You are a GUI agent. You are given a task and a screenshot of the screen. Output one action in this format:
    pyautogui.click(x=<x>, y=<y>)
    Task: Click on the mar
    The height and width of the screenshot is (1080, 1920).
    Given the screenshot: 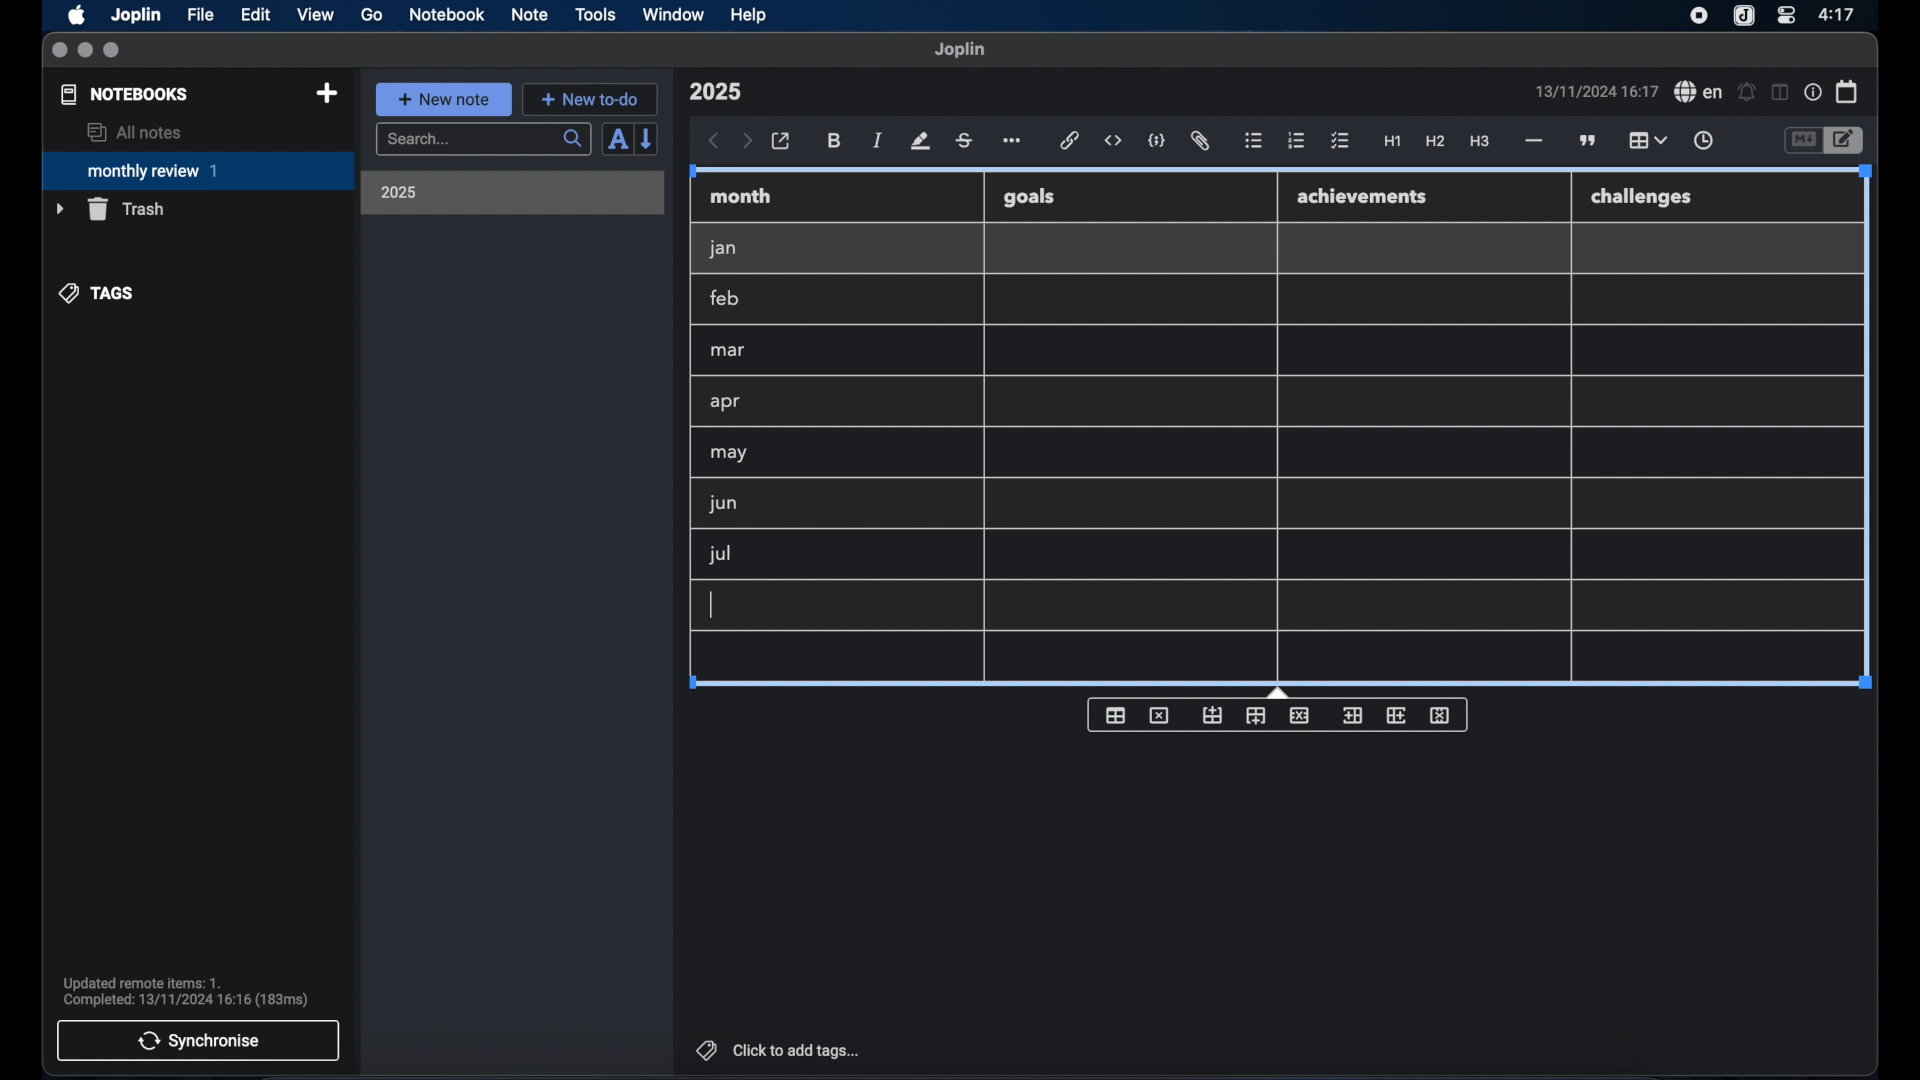 What is the action you would take?
    pyautogui.click(x=729, y=351)
    